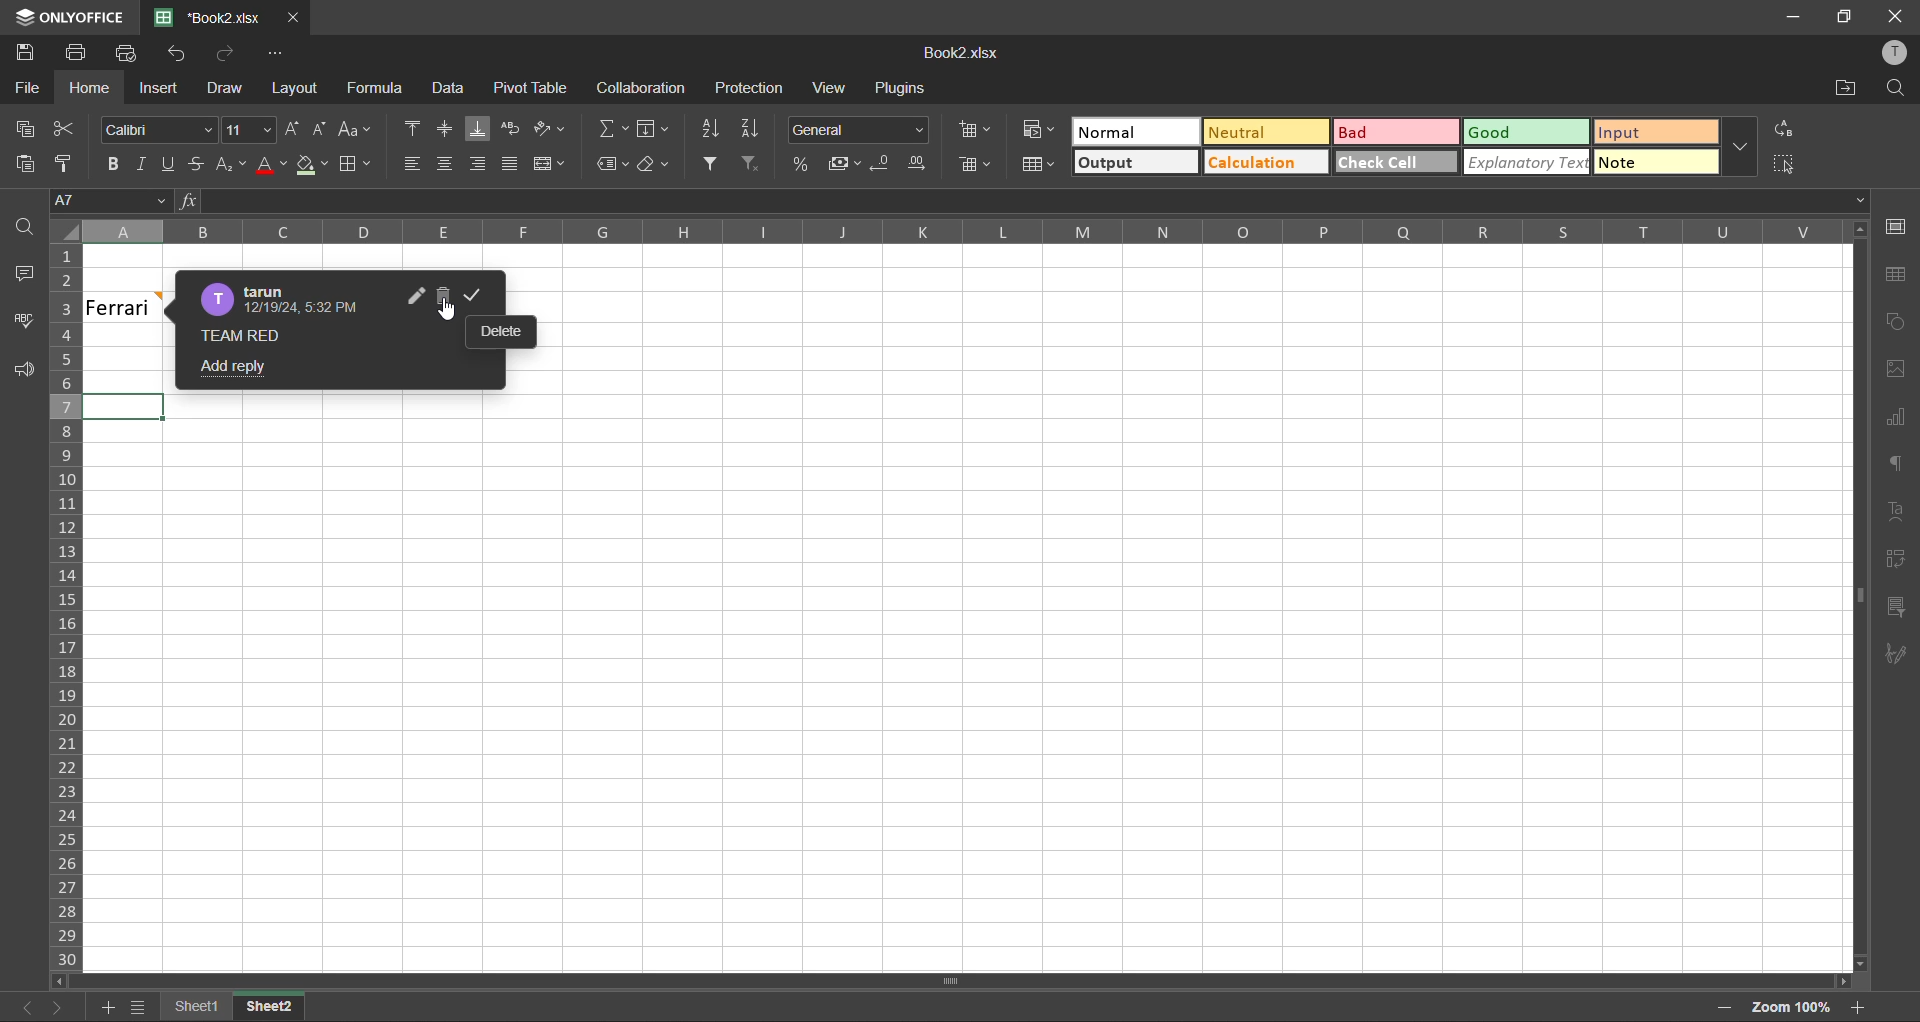 This screenshot has width=1920, height=1022. Describe the element at coordinates (833, 87) in the screenshot. I see `view` at that location.